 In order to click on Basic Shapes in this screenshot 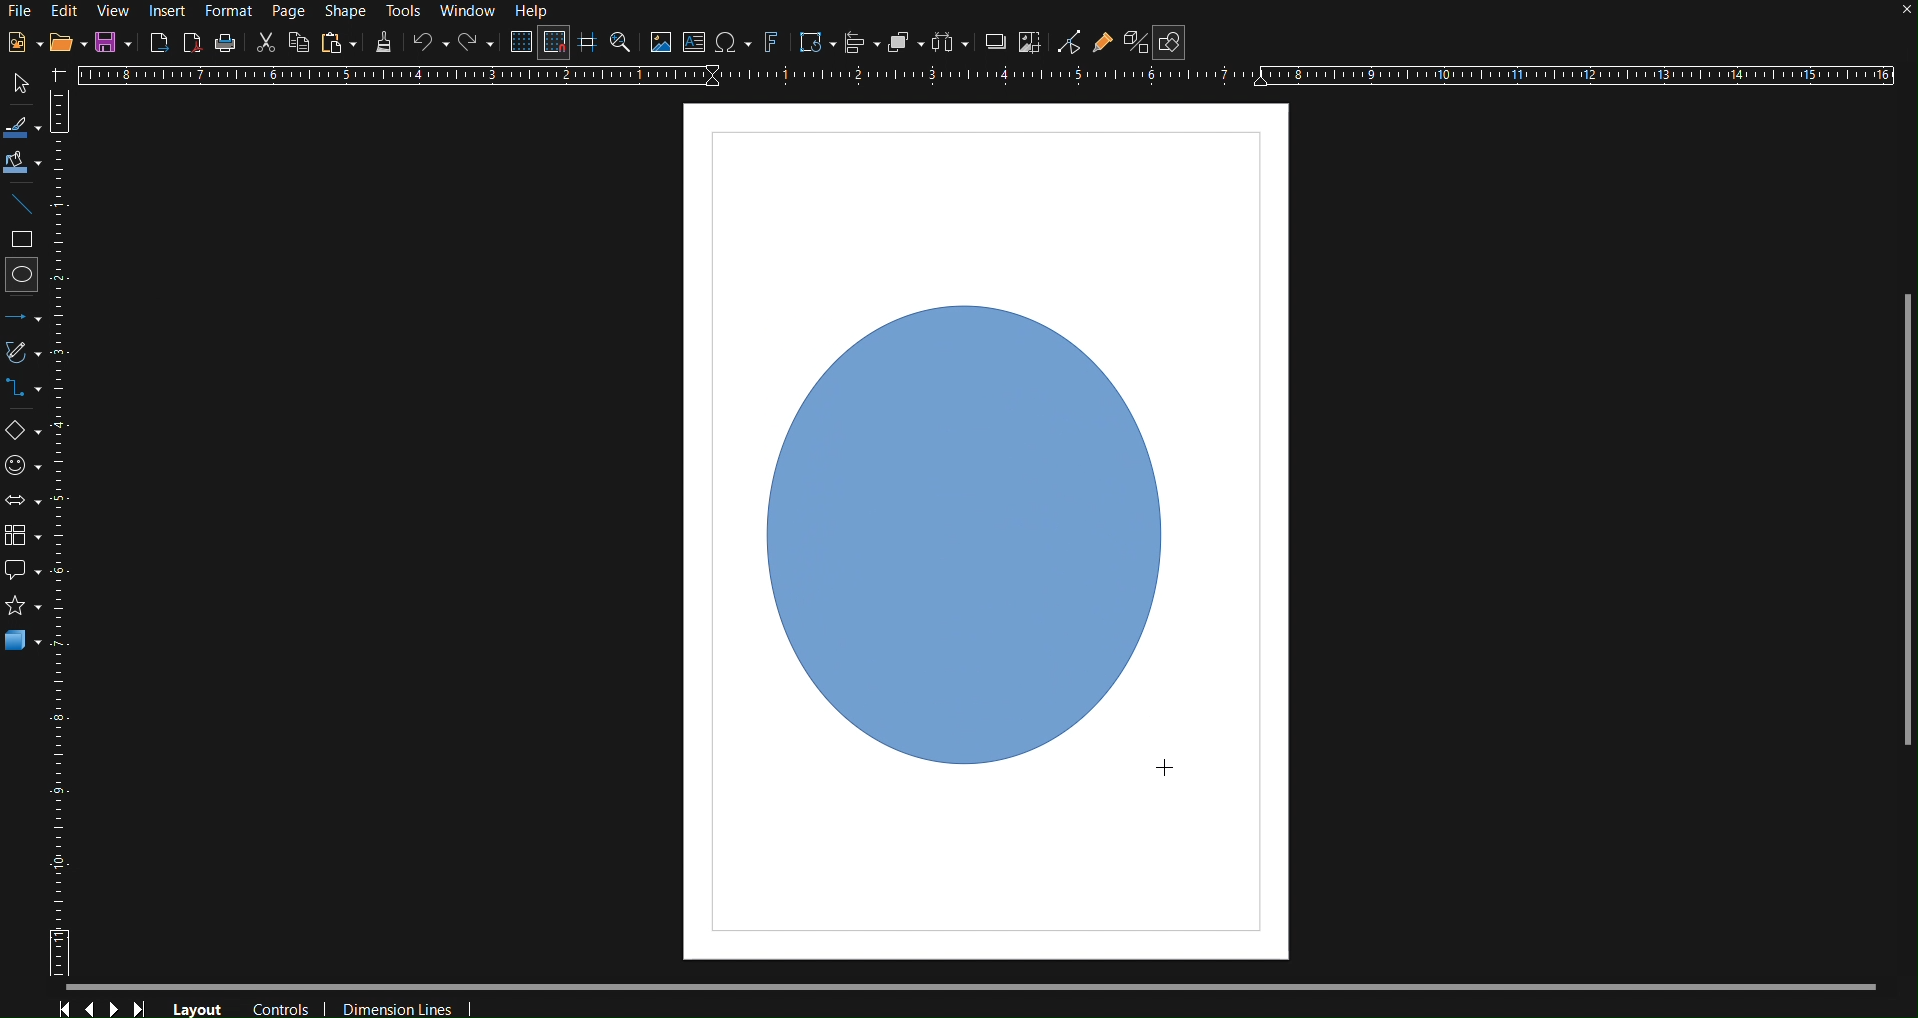, I will do `click(28, 433)`.